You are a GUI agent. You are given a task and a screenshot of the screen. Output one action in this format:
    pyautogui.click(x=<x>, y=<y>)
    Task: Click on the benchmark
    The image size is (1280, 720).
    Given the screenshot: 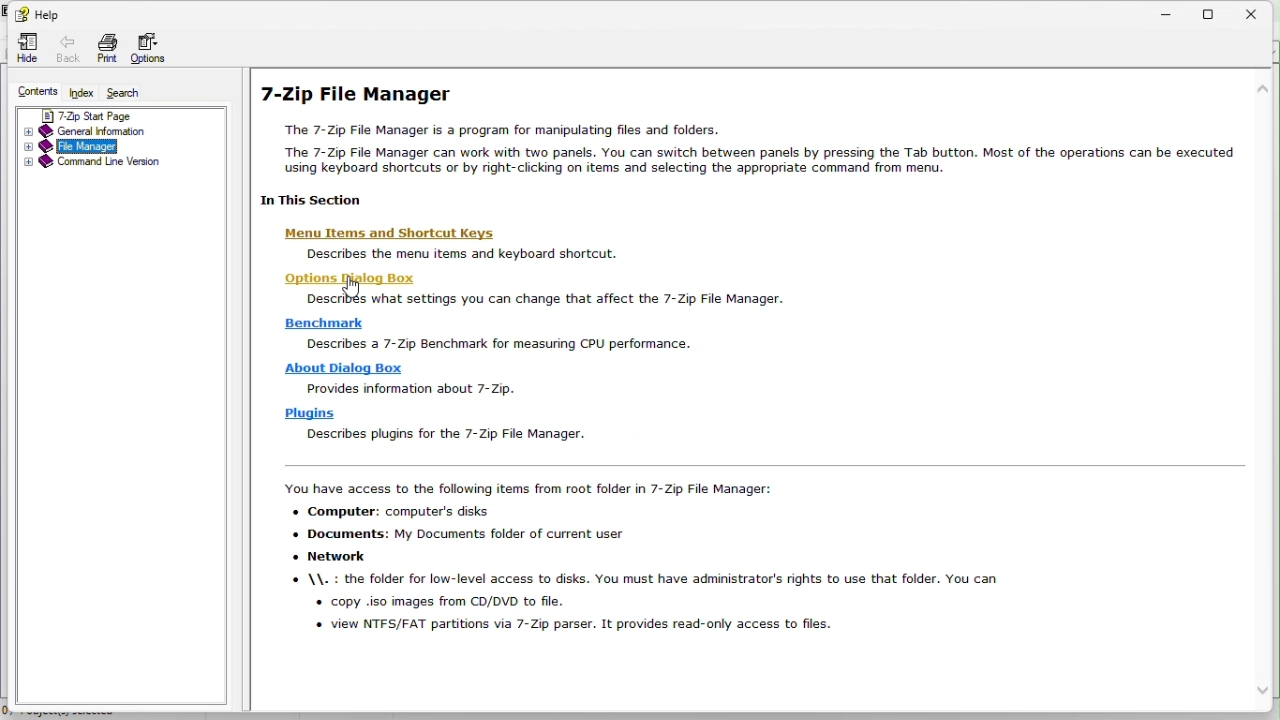 What is the action you would take?
    pyautogui.click(x=327, y=323)
    